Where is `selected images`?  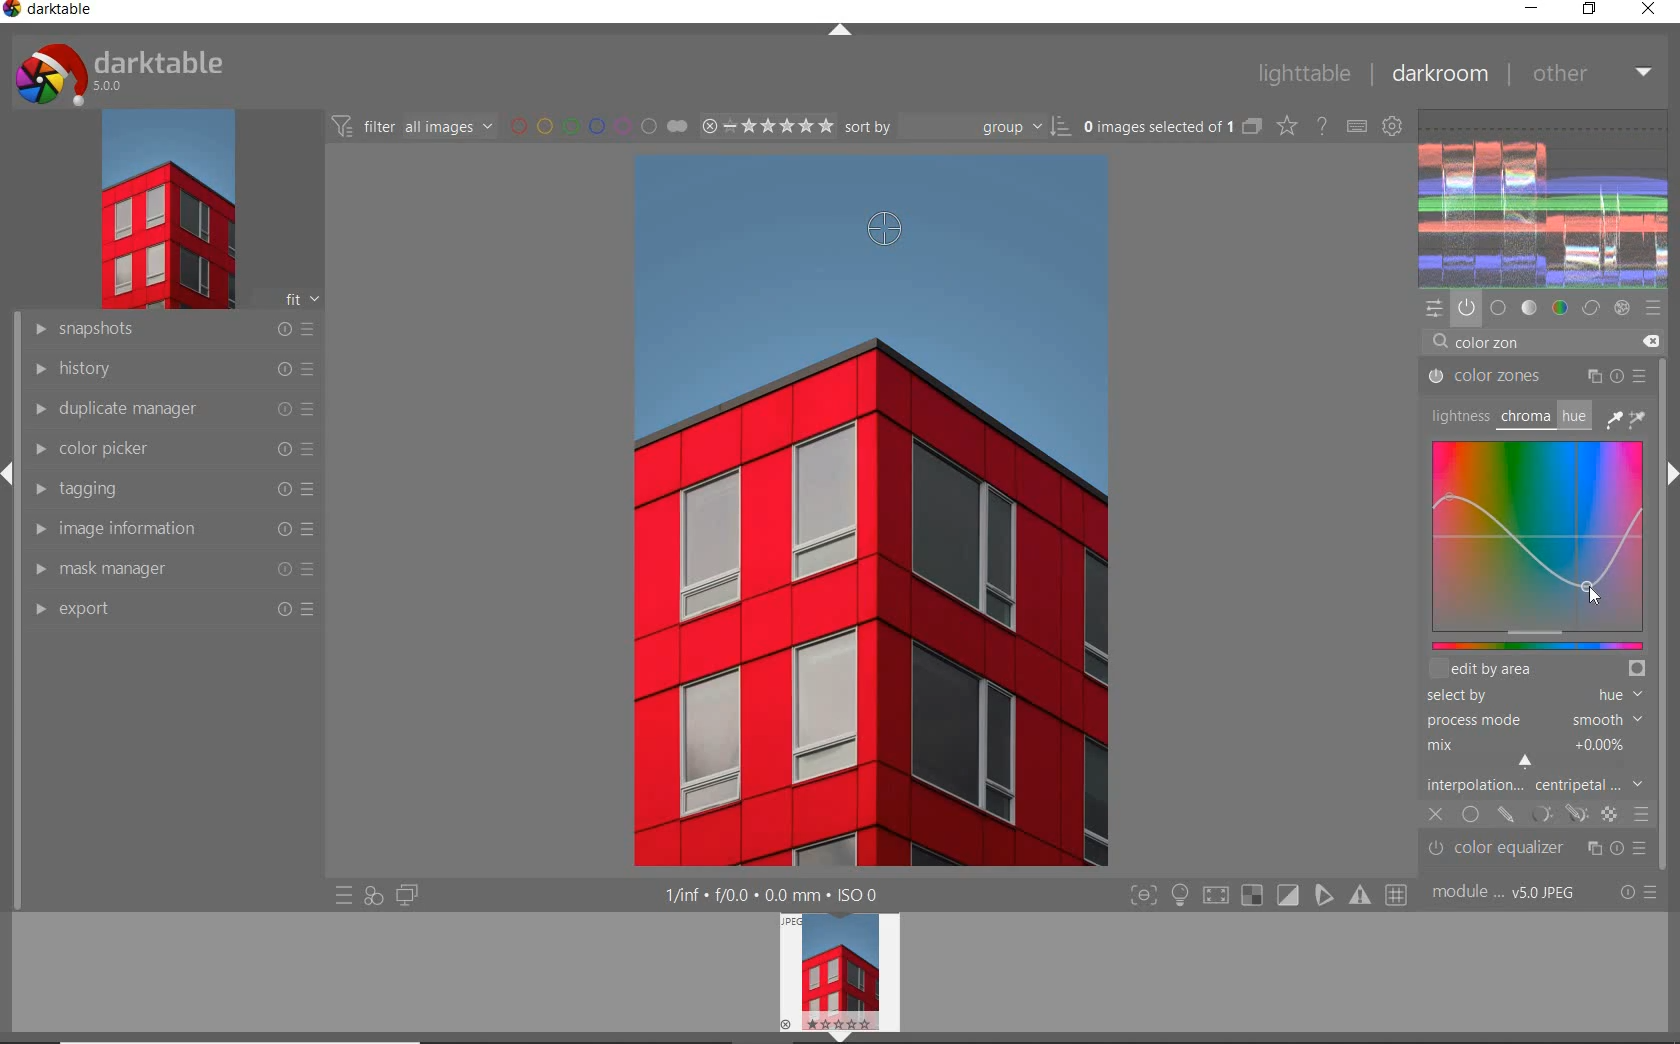 selected images is located at coordinates (1171, 128).